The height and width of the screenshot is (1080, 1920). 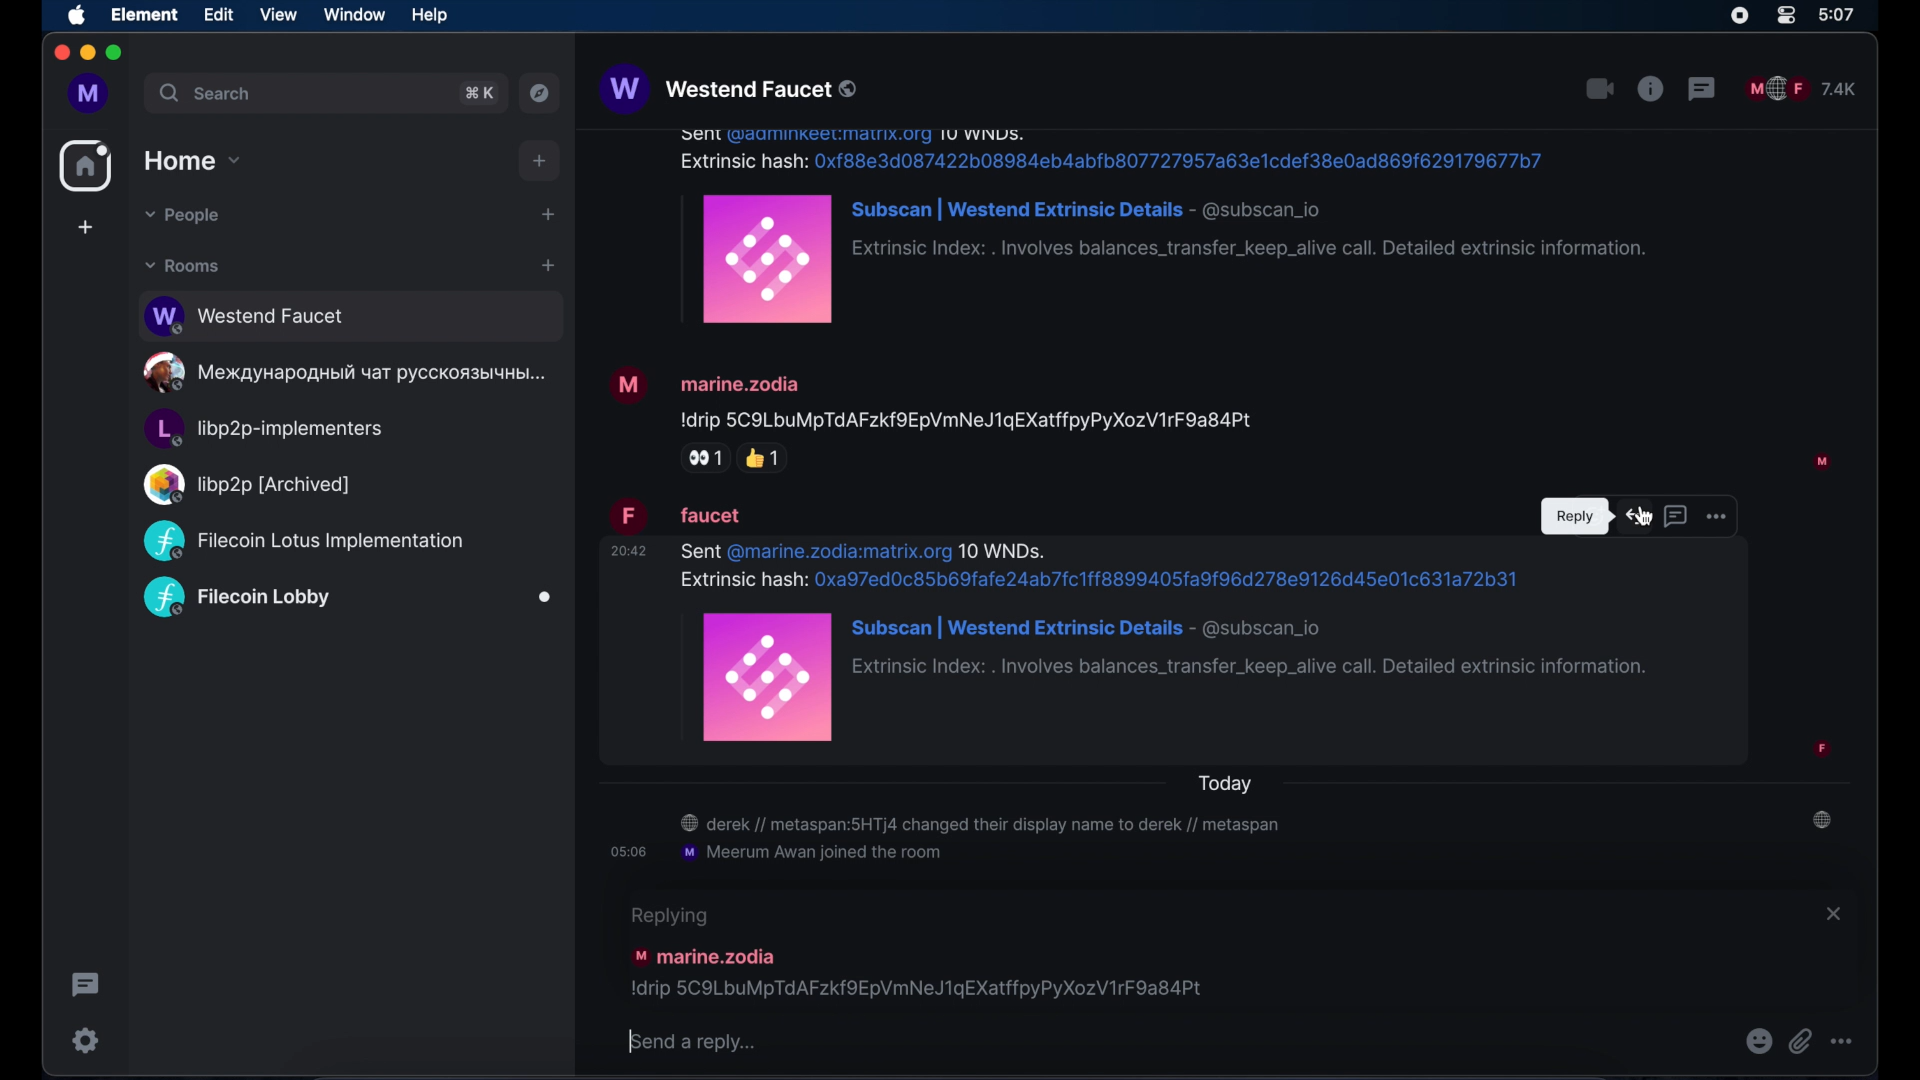 I want to click on view, so click(x=277, y=14).